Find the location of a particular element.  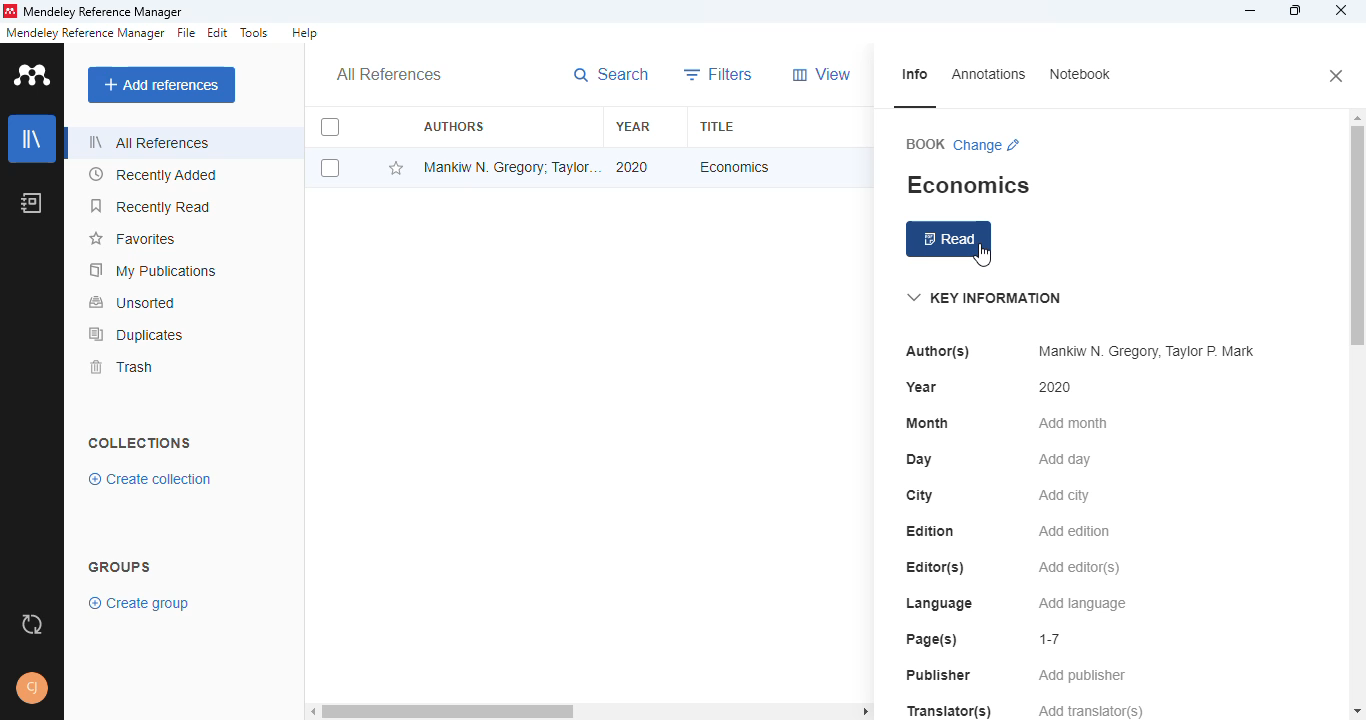

key information is located at coordinates (984, 298).